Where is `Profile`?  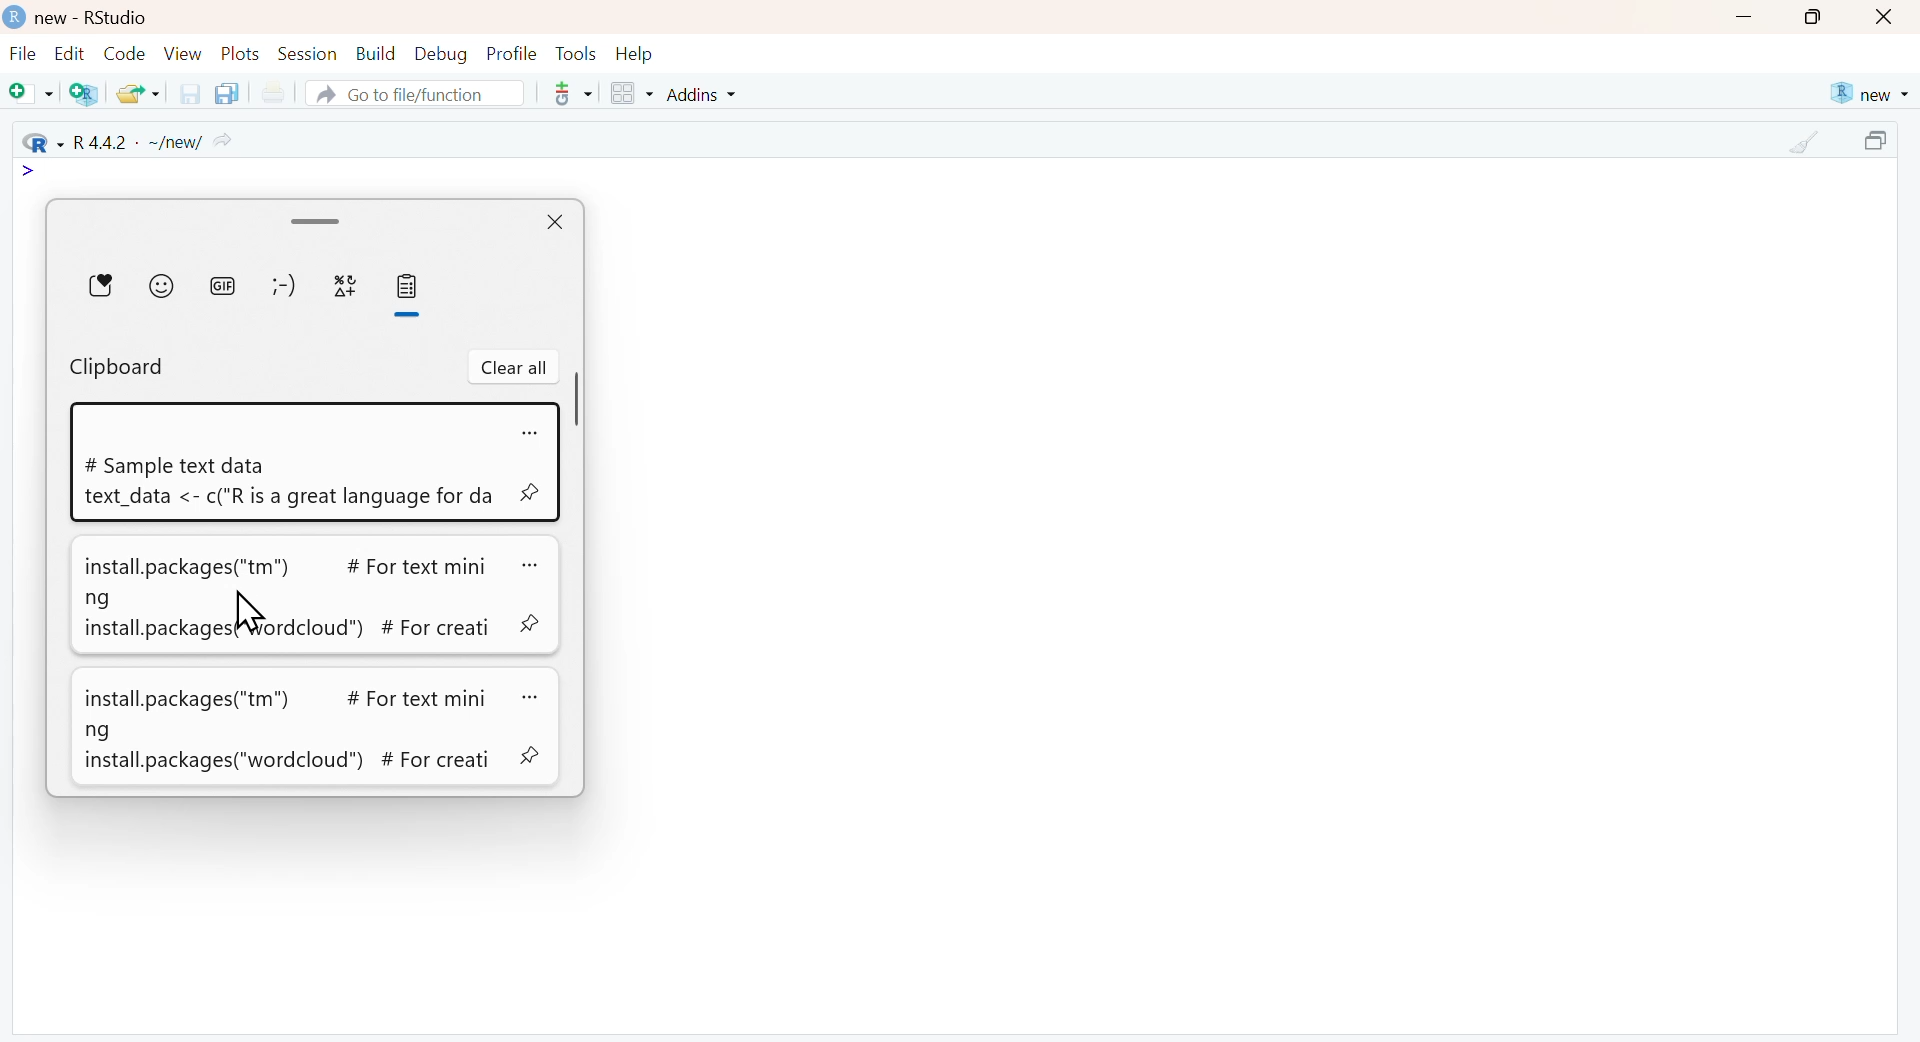 Profile is located at coordinates (514, 54).